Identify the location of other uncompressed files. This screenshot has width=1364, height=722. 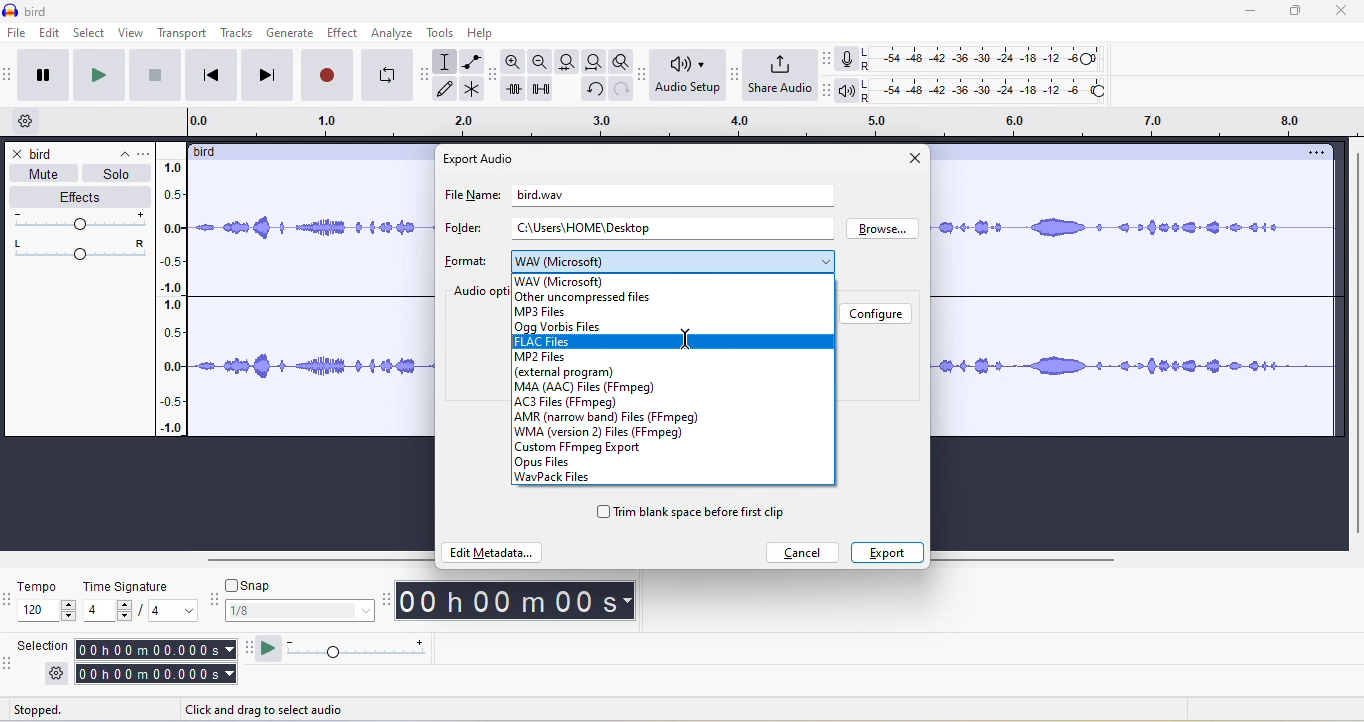
(584, 298).